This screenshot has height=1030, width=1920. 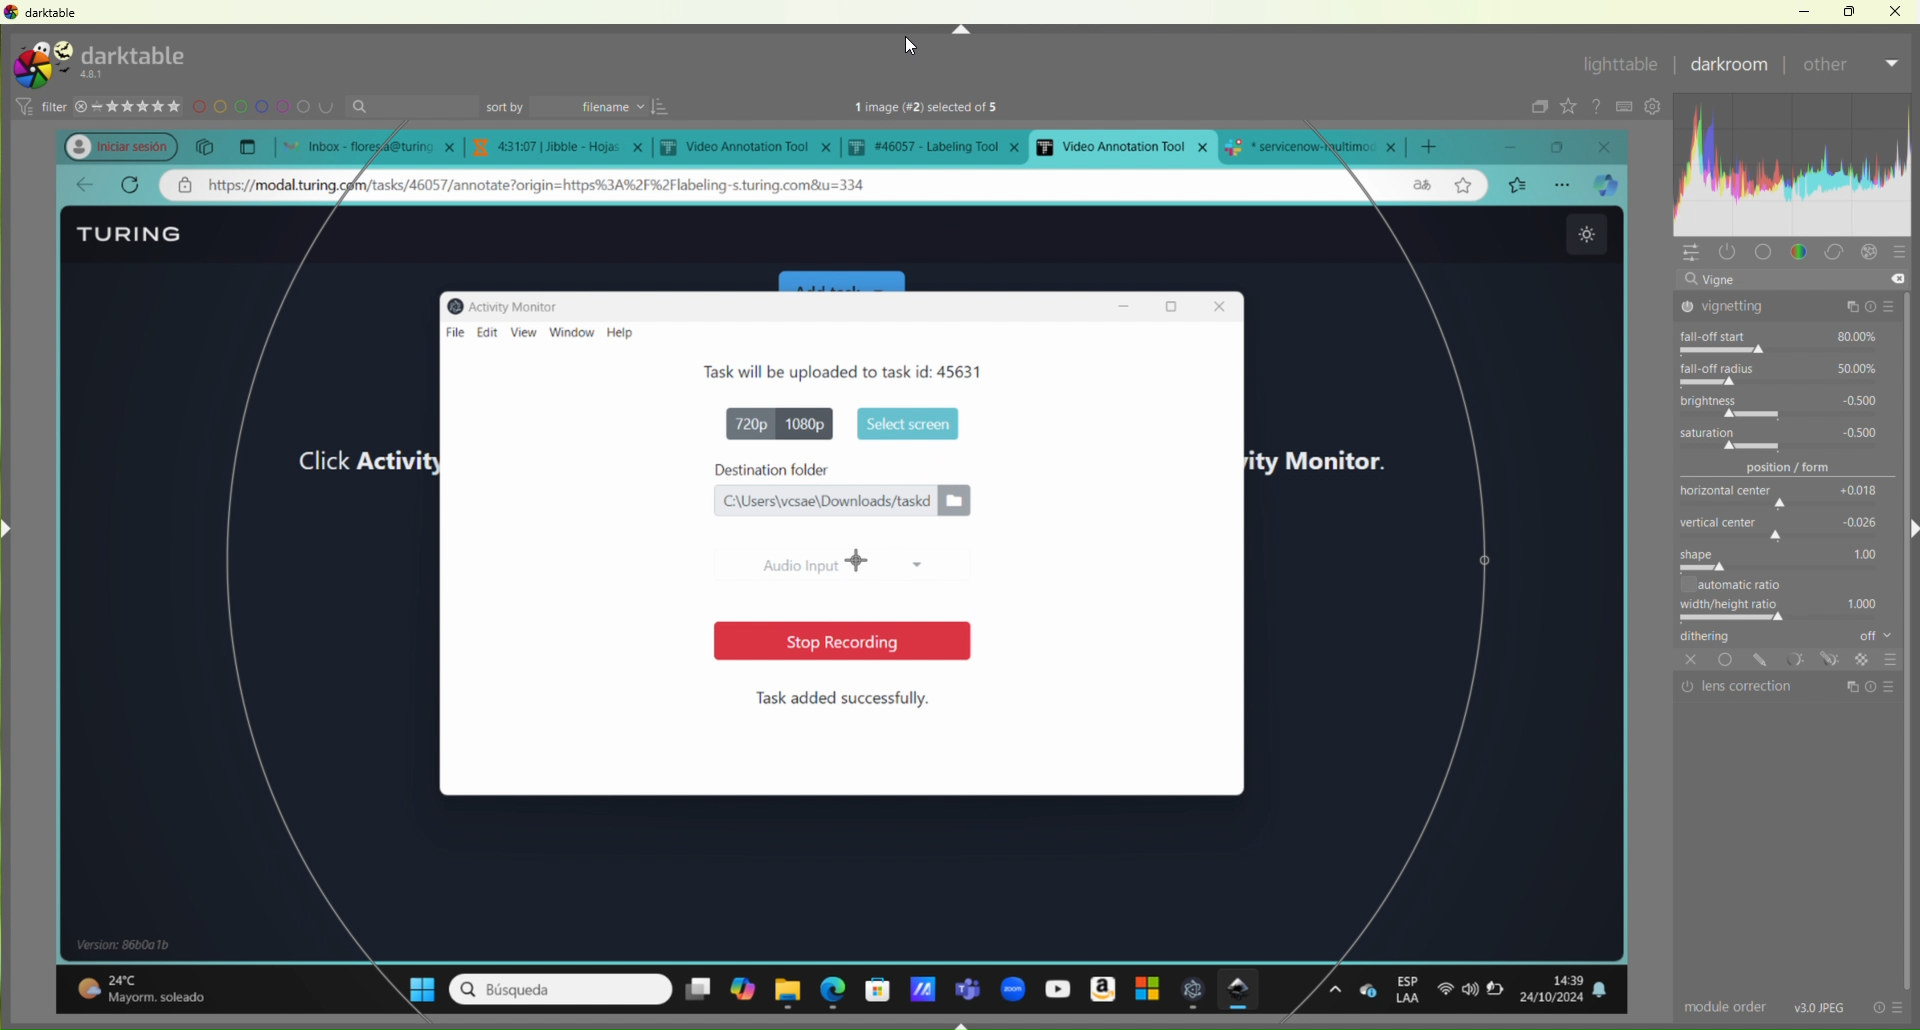 What do you see at coordinates (130, 185) in the screenshot?
I see `refresh` at bounding box center [130, 185].